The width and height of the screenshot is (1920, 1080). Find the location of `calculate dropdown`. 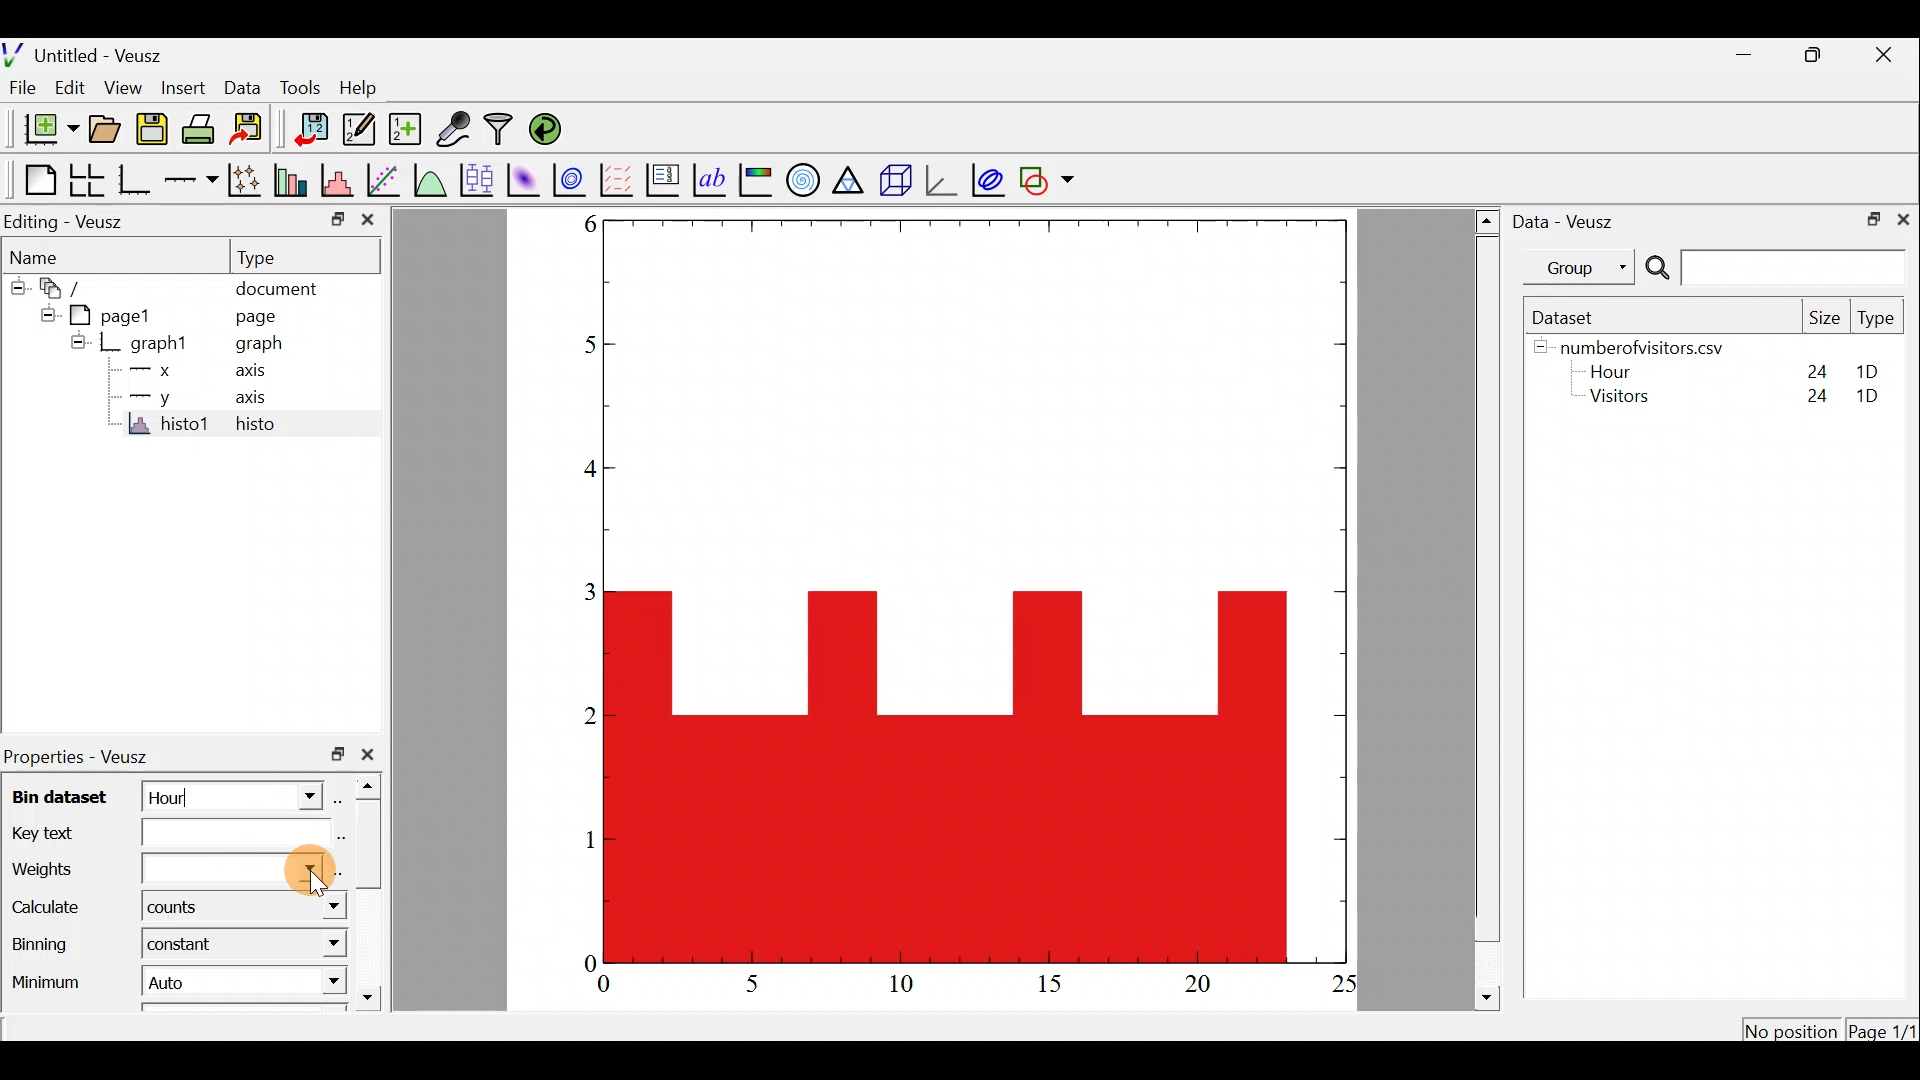

calculate dropdown is located at coordinates (317, 906).